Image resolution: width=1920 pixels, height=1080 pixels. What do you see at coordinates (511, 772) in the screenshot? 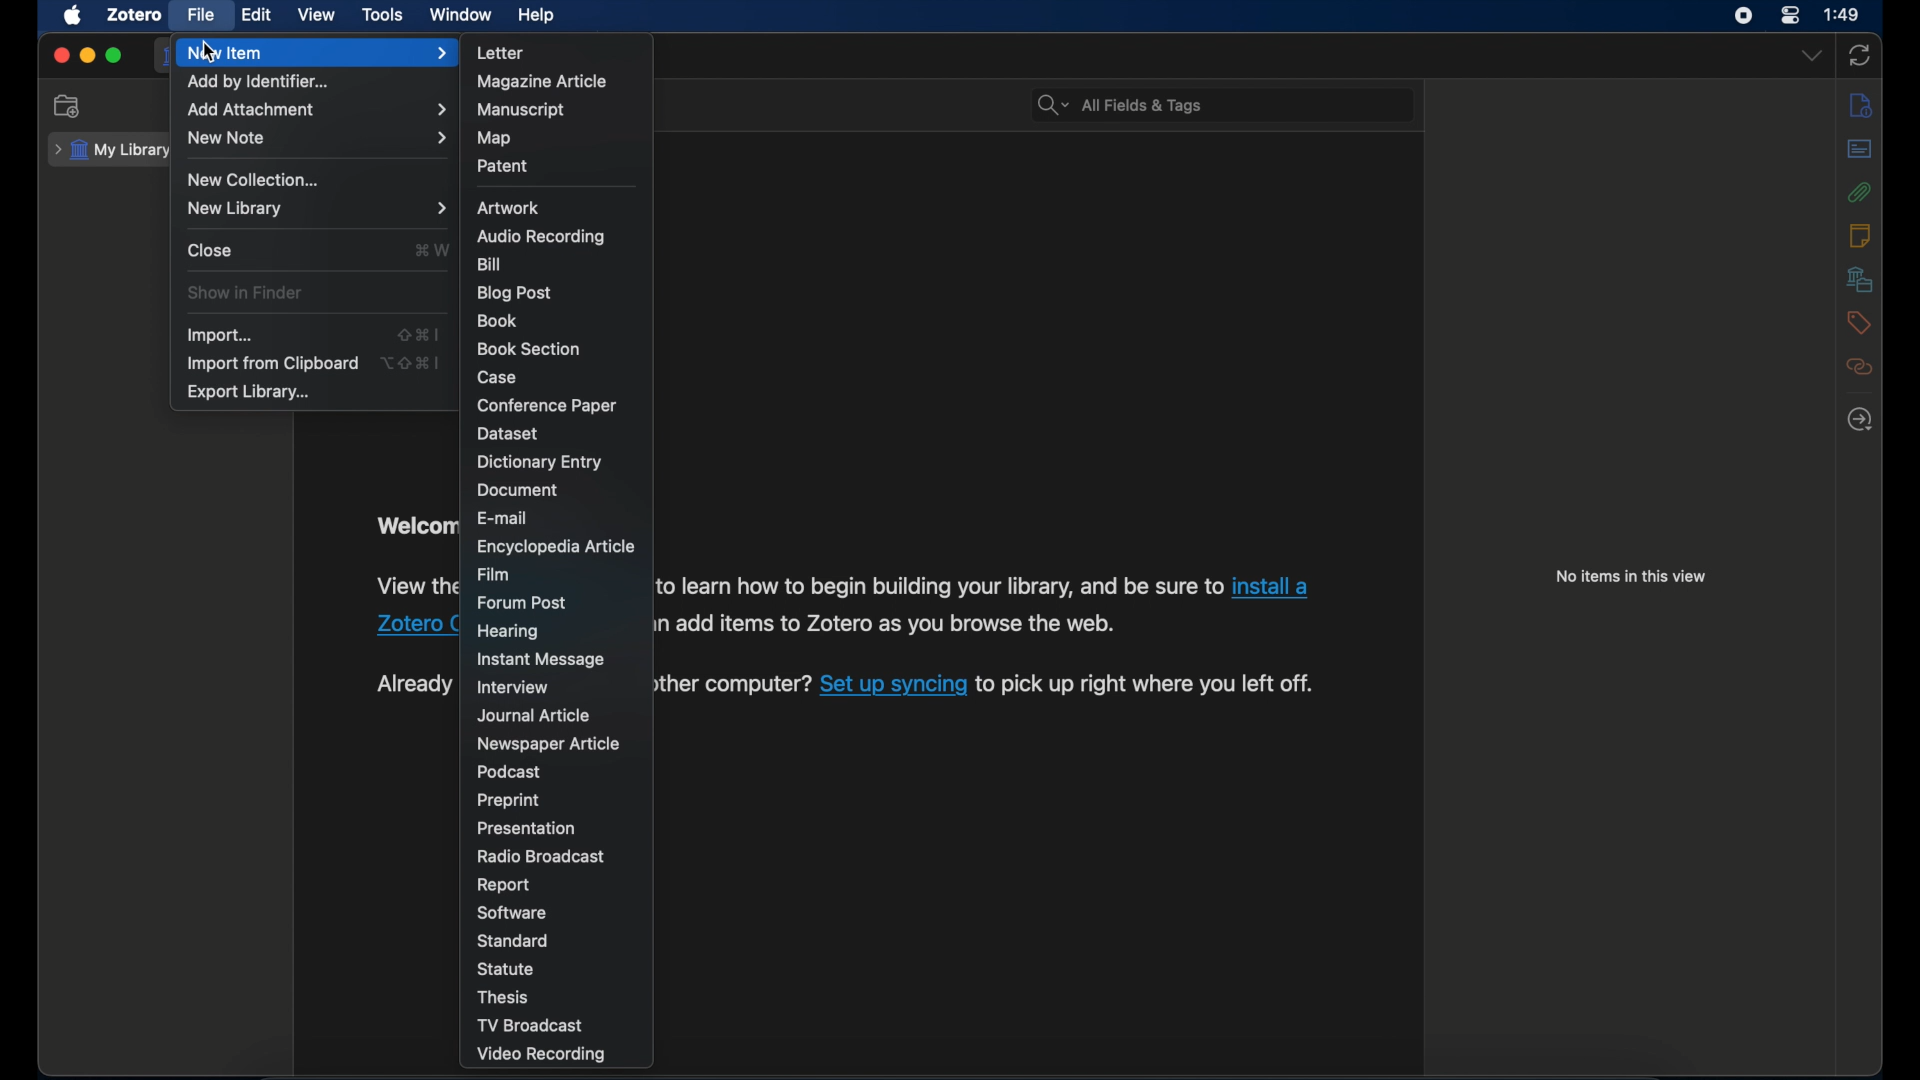
I see `podcast` at bounding box center [511, 772].